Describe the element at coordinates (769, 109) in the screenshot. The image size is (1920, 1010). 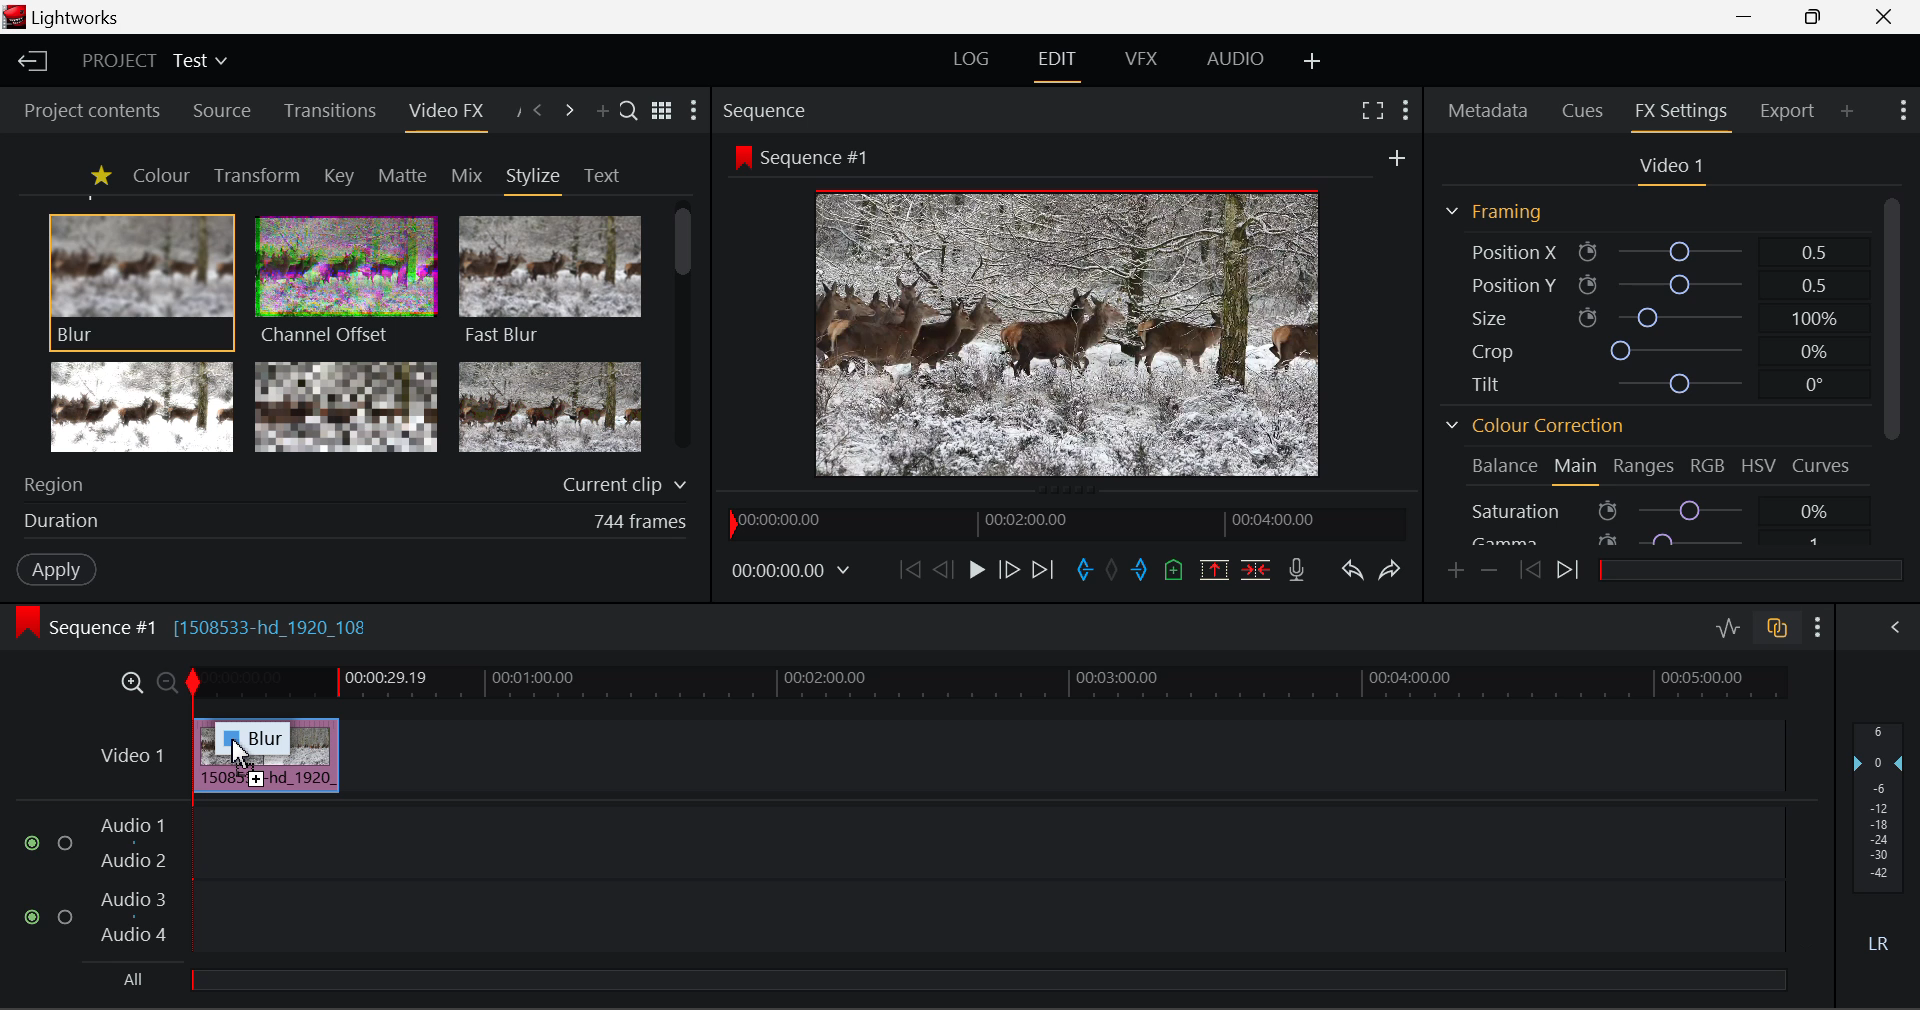
I see `Sequence Preview Section` at that location.